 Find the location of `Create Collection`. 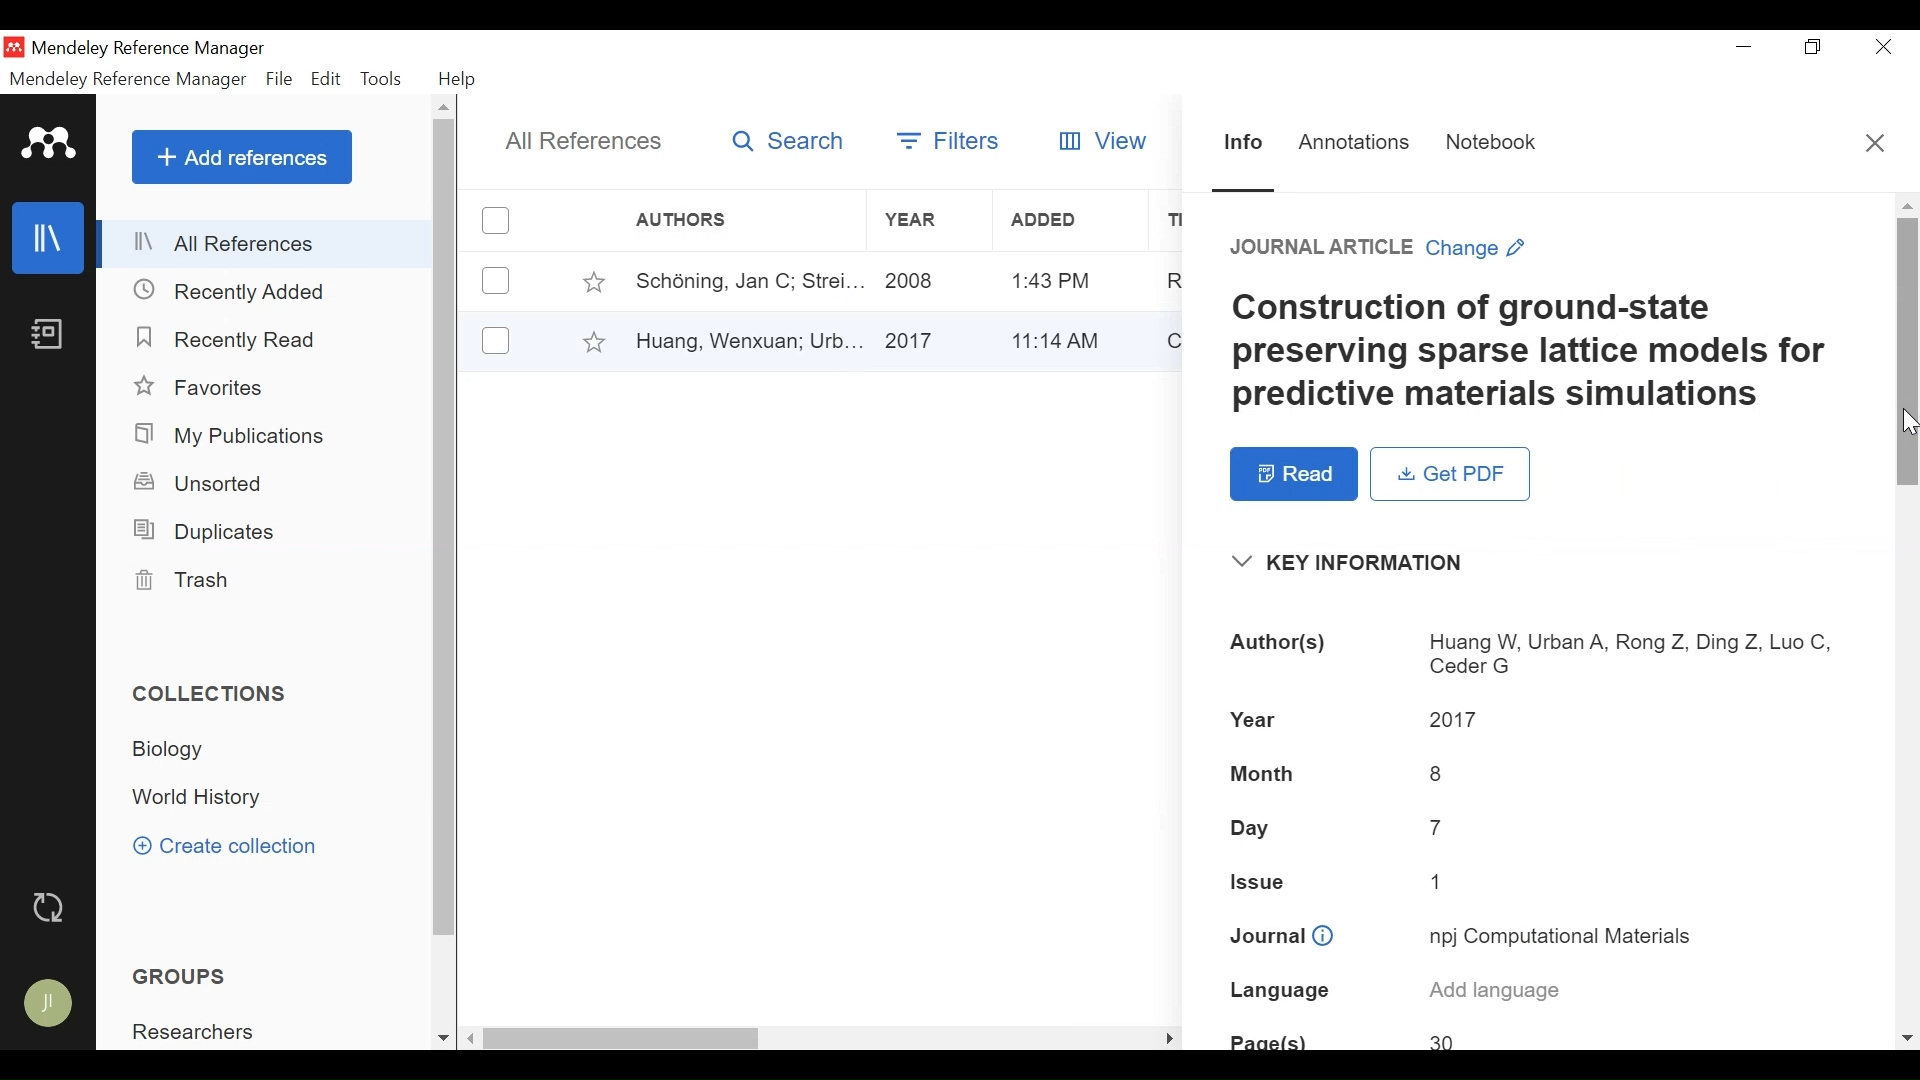

Create Collection is located at coordinates (225, 845).